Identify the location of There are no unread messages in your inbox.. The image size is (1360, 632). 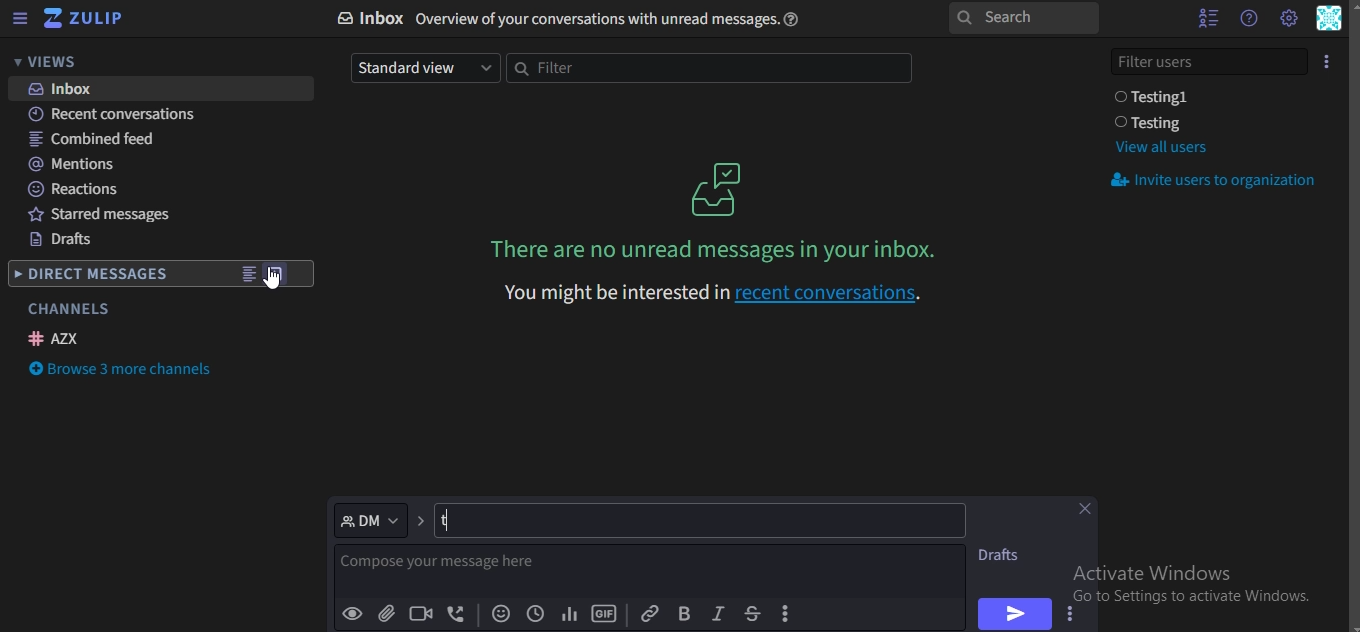
(718, 249).